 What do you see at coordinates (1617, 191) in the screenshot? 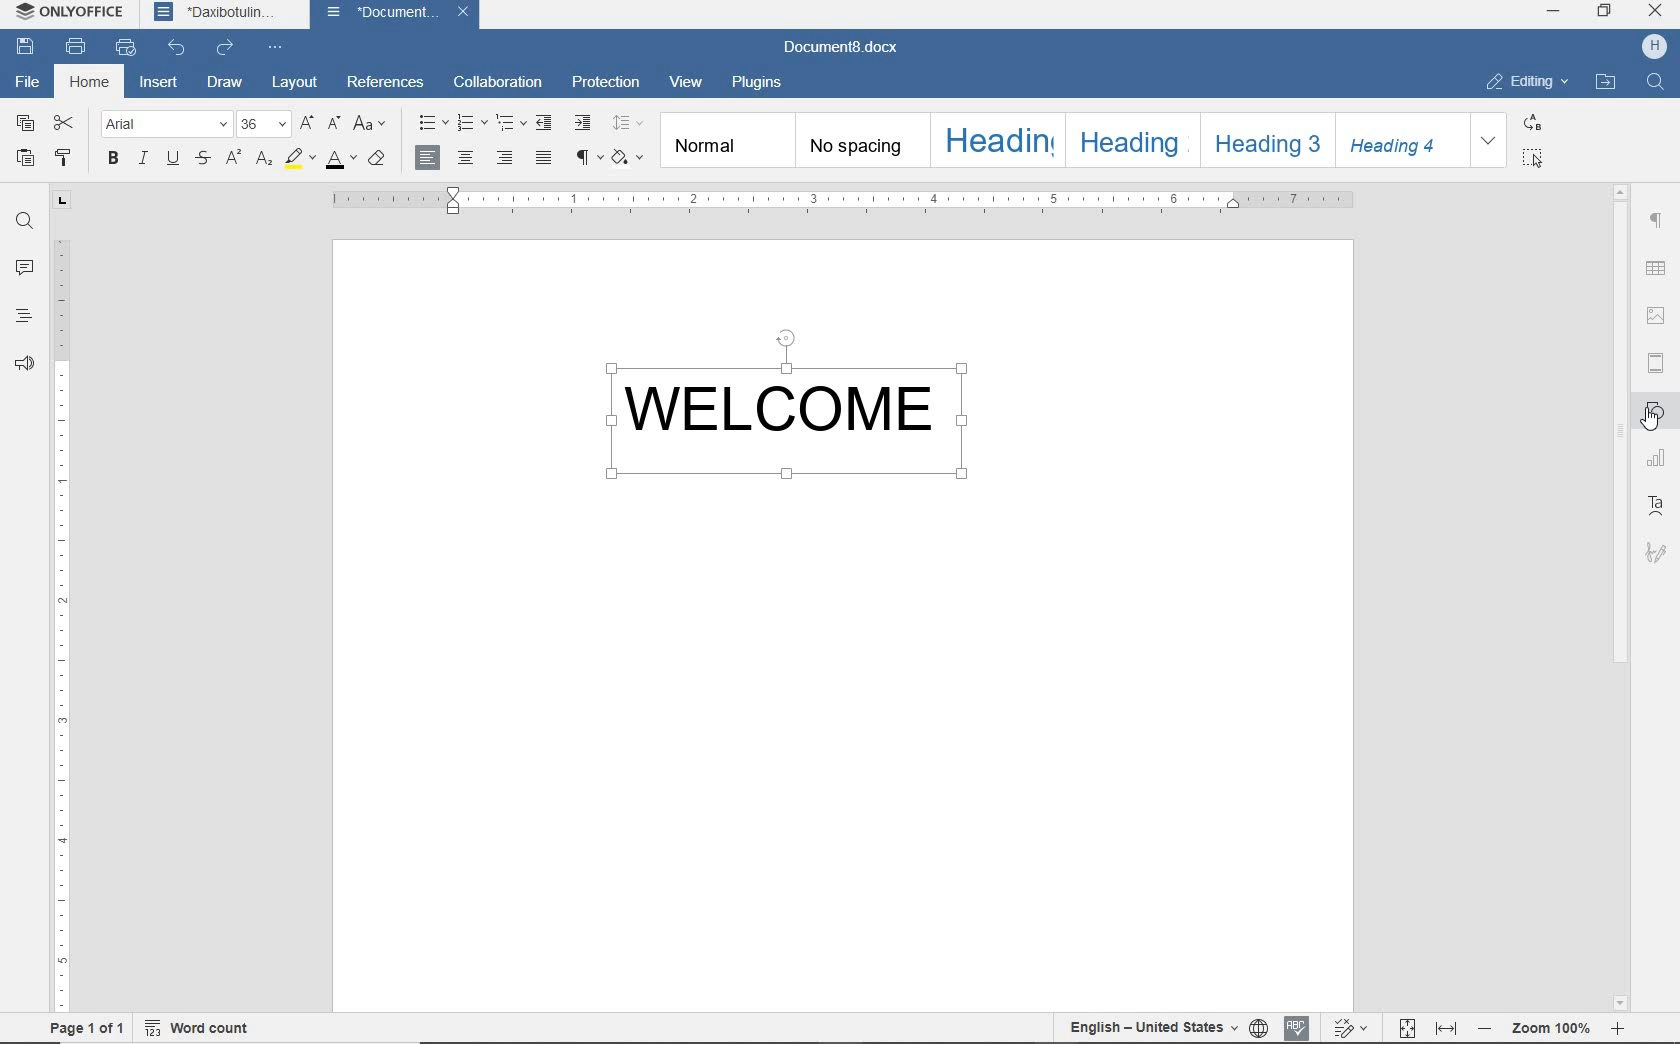
I see `Scroll Up` at bounding box center [1617, 191].